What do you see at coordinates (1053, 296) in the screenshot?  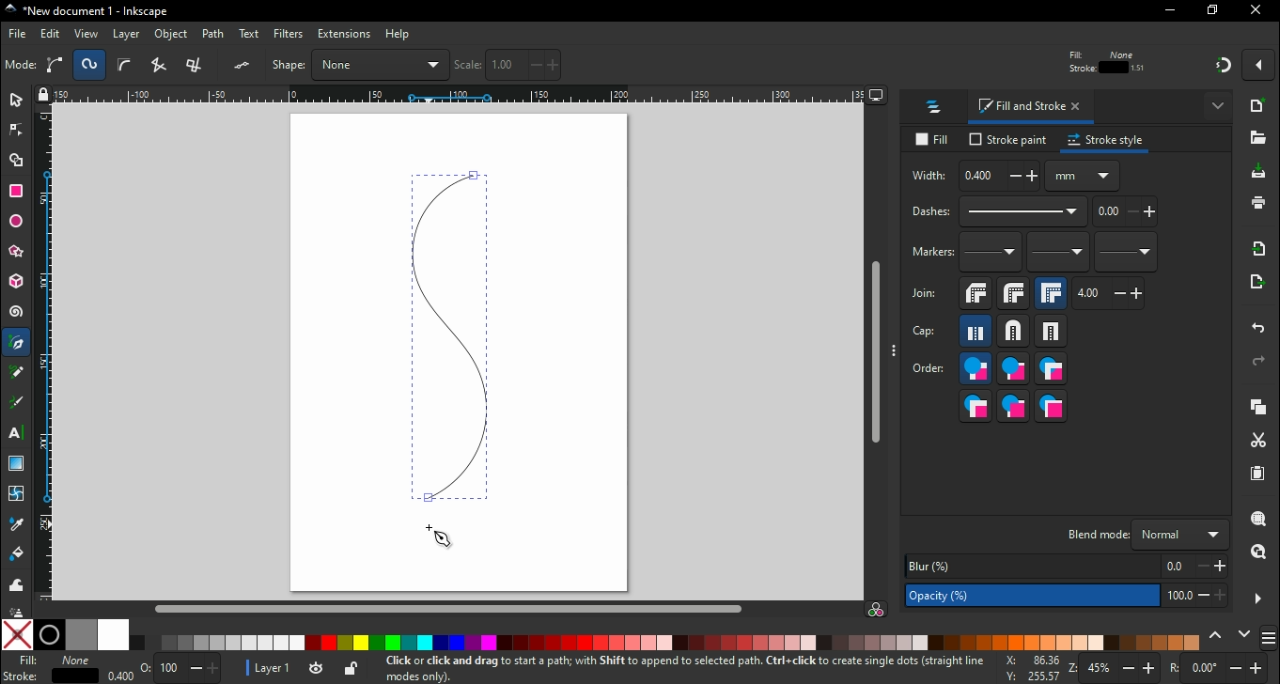 I see `miter` at bounding box center [1053, 296].